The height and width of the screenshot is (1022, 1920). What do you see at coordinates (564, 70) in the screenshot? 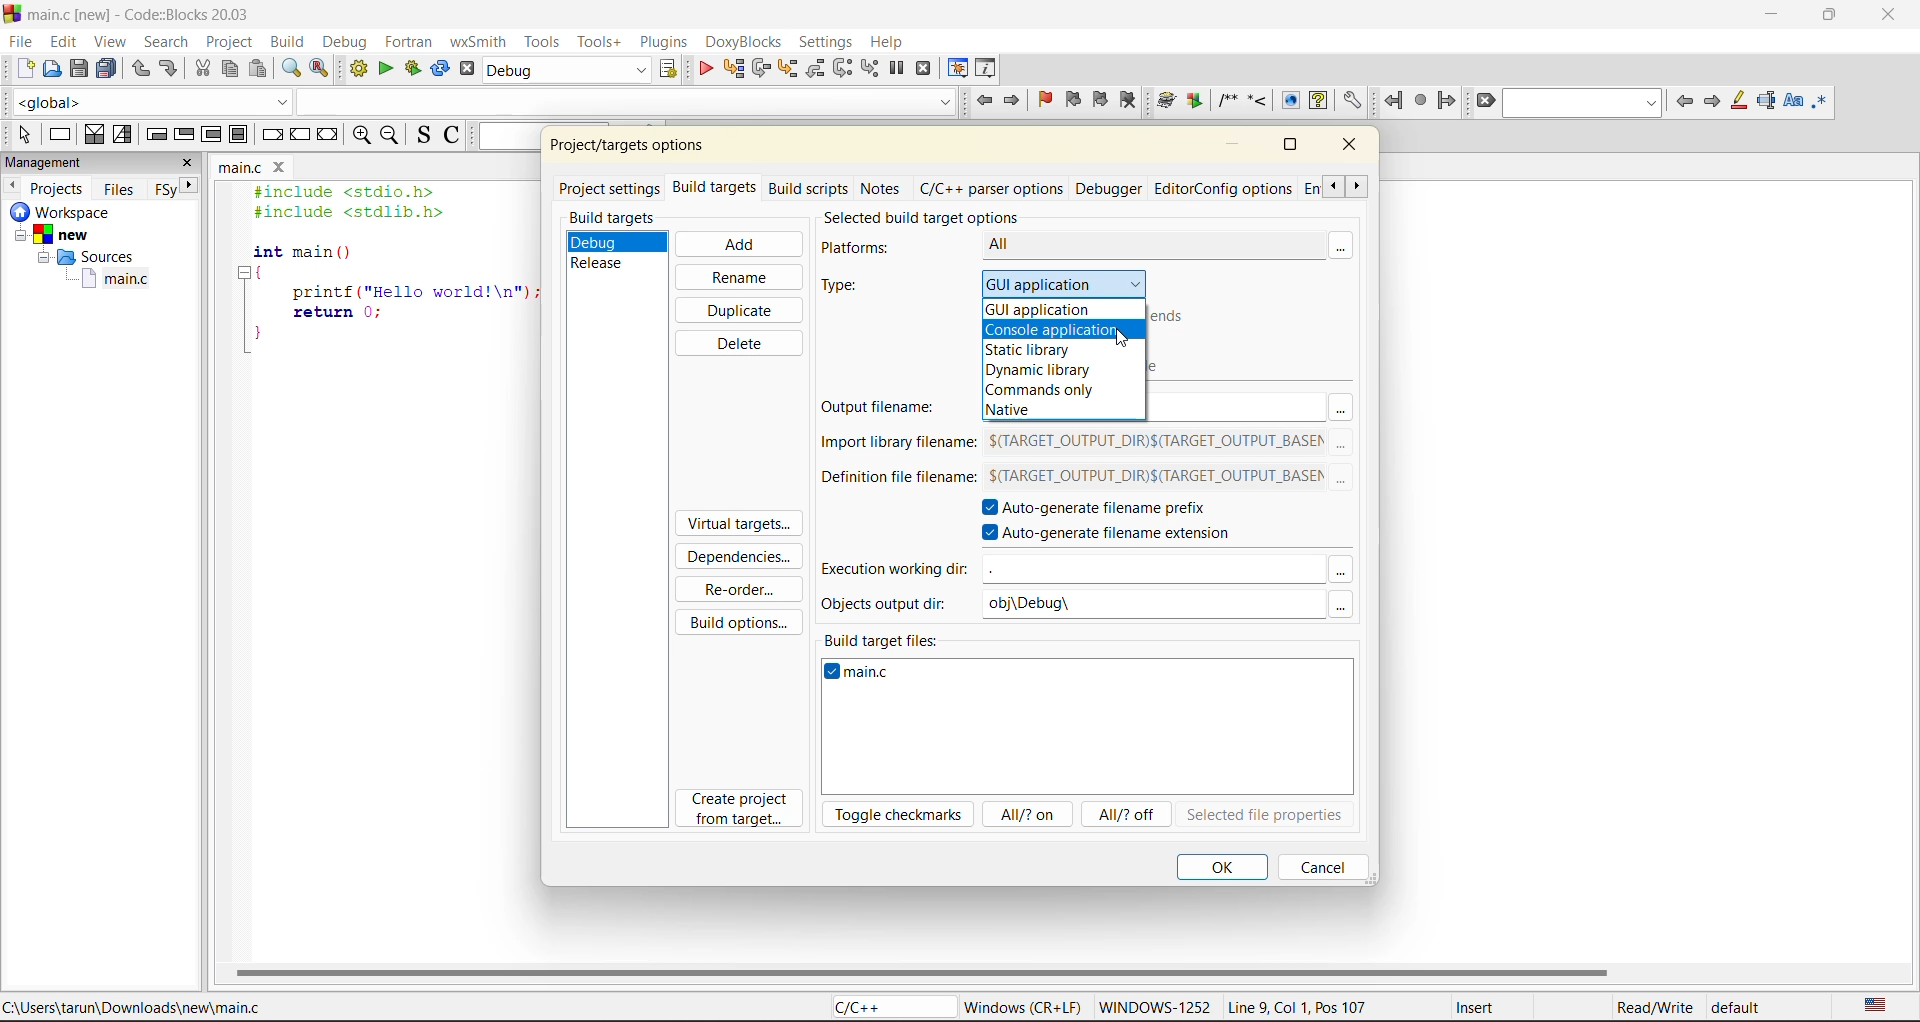
I see `build target` at bounding box center [564, 70].